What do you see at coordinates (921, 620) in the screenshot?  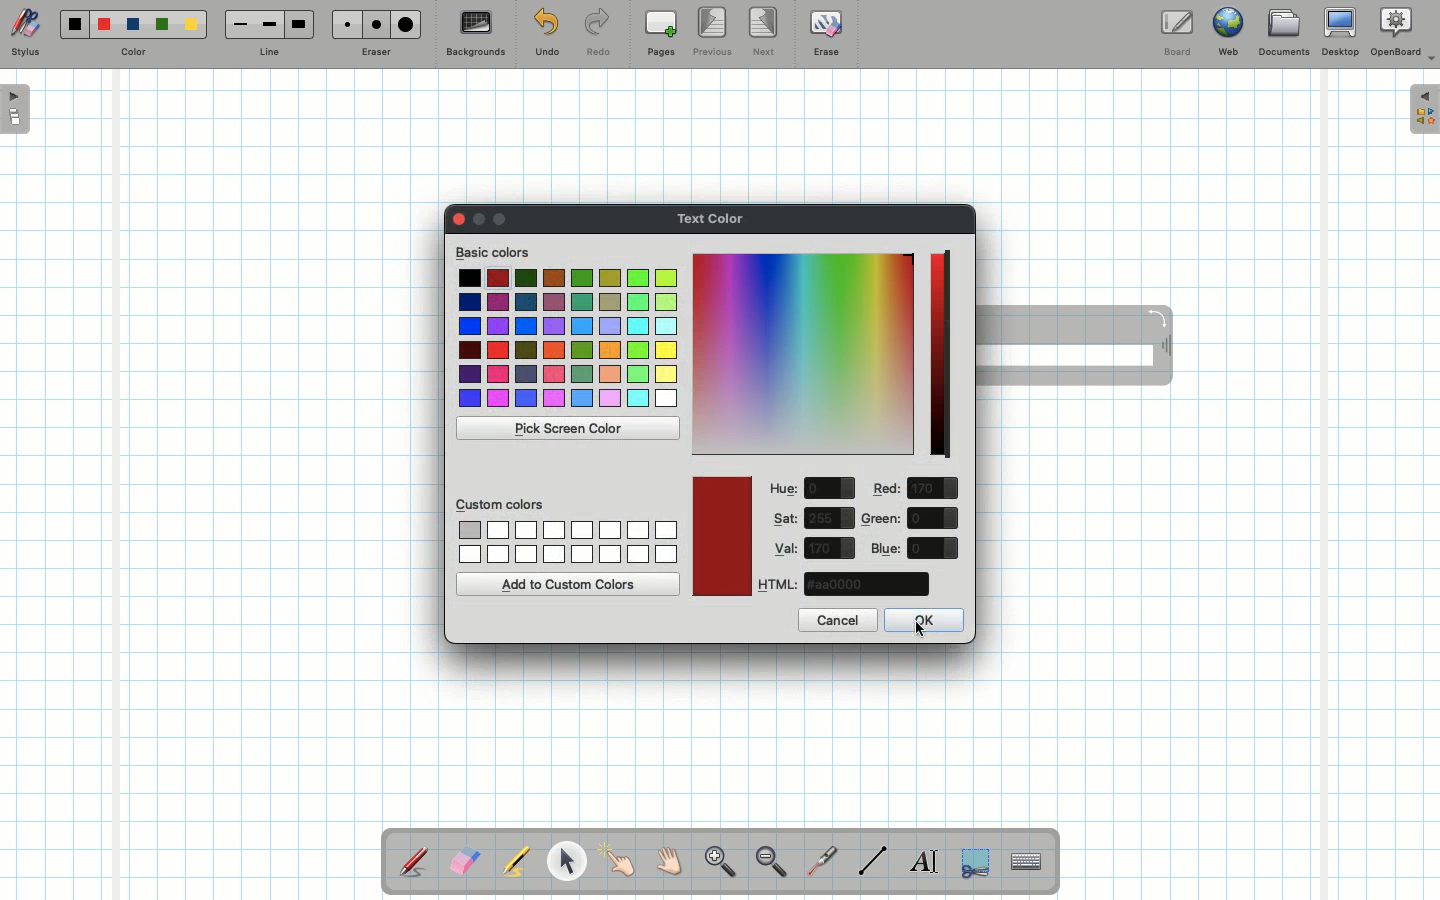 I see `OK` at bounding box center [921, 620].